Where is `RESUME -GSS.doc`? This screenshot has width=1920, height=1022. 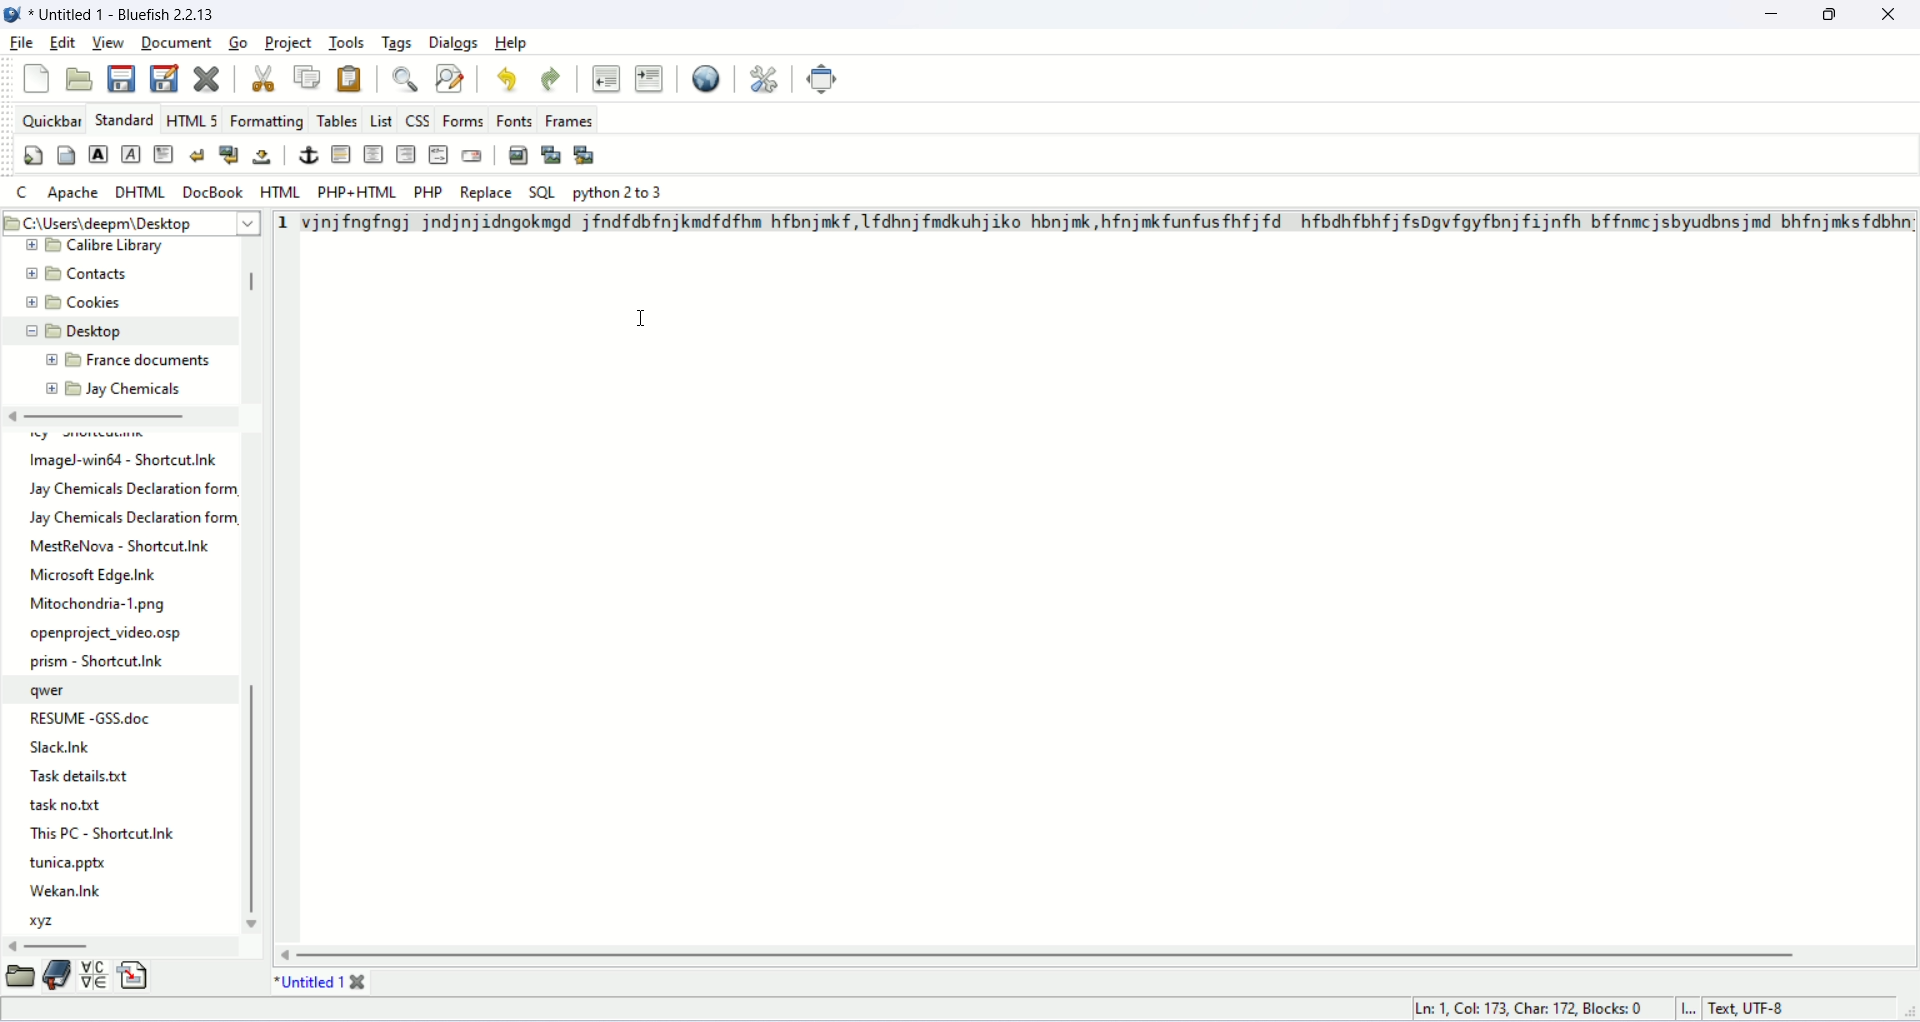 RESUME -GSS.doc is located at coordinates (93, 718).